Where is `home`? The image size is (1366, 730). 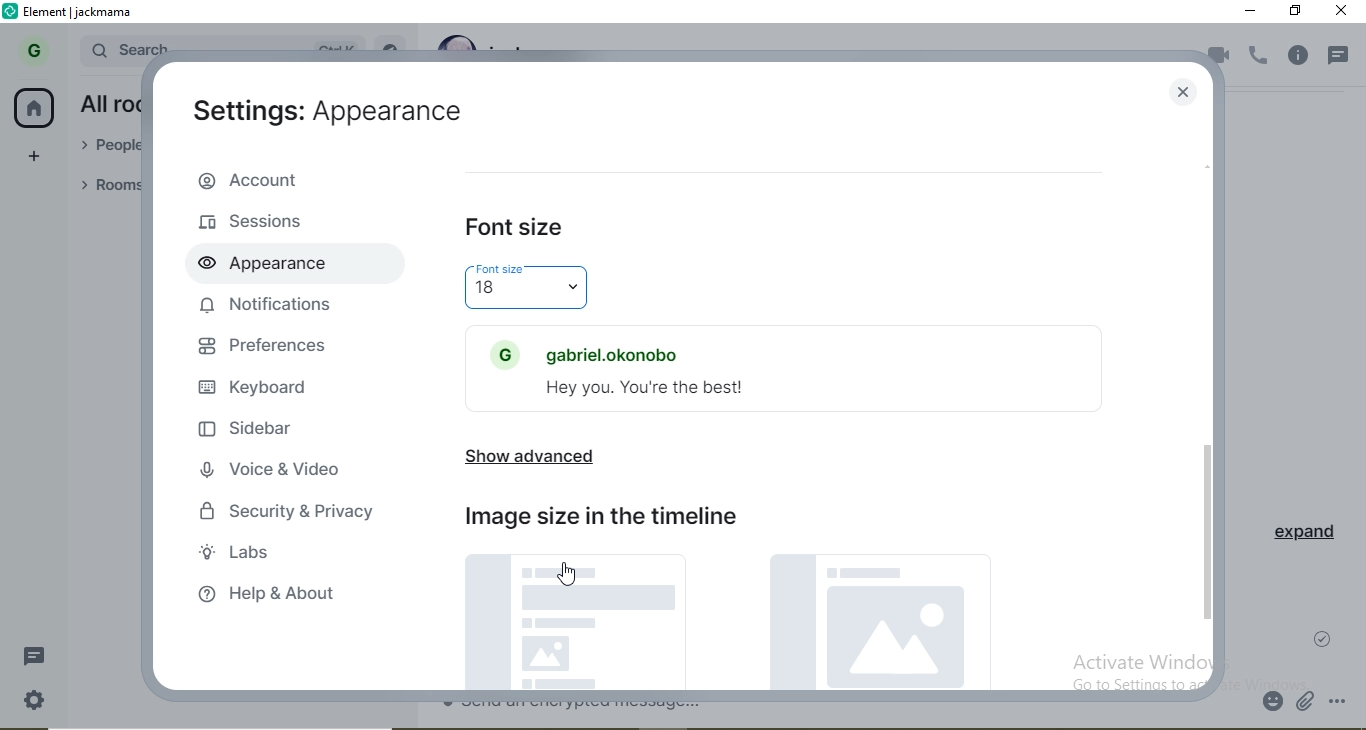
home is located at coordinates (36, 109).